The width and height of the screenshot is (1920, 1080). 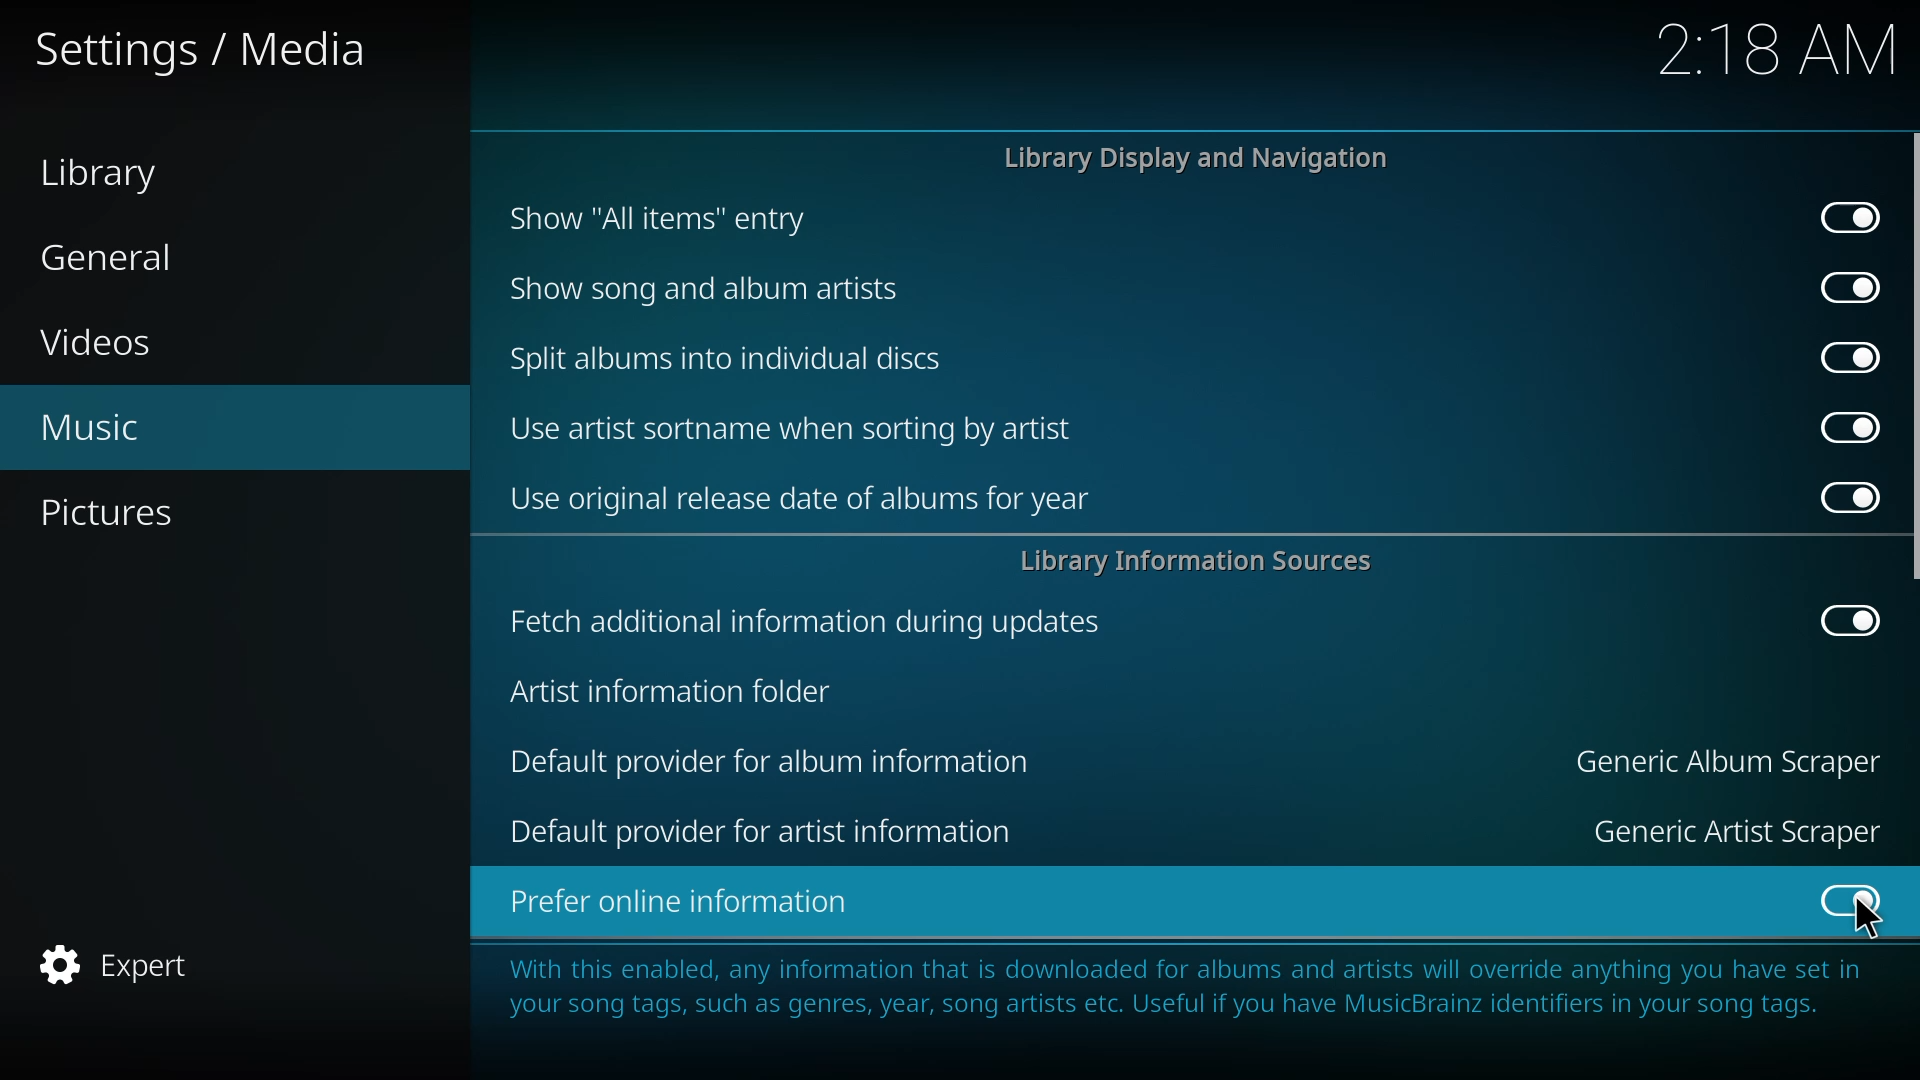 I want to click on enabled, so click(x=1844, y=286).